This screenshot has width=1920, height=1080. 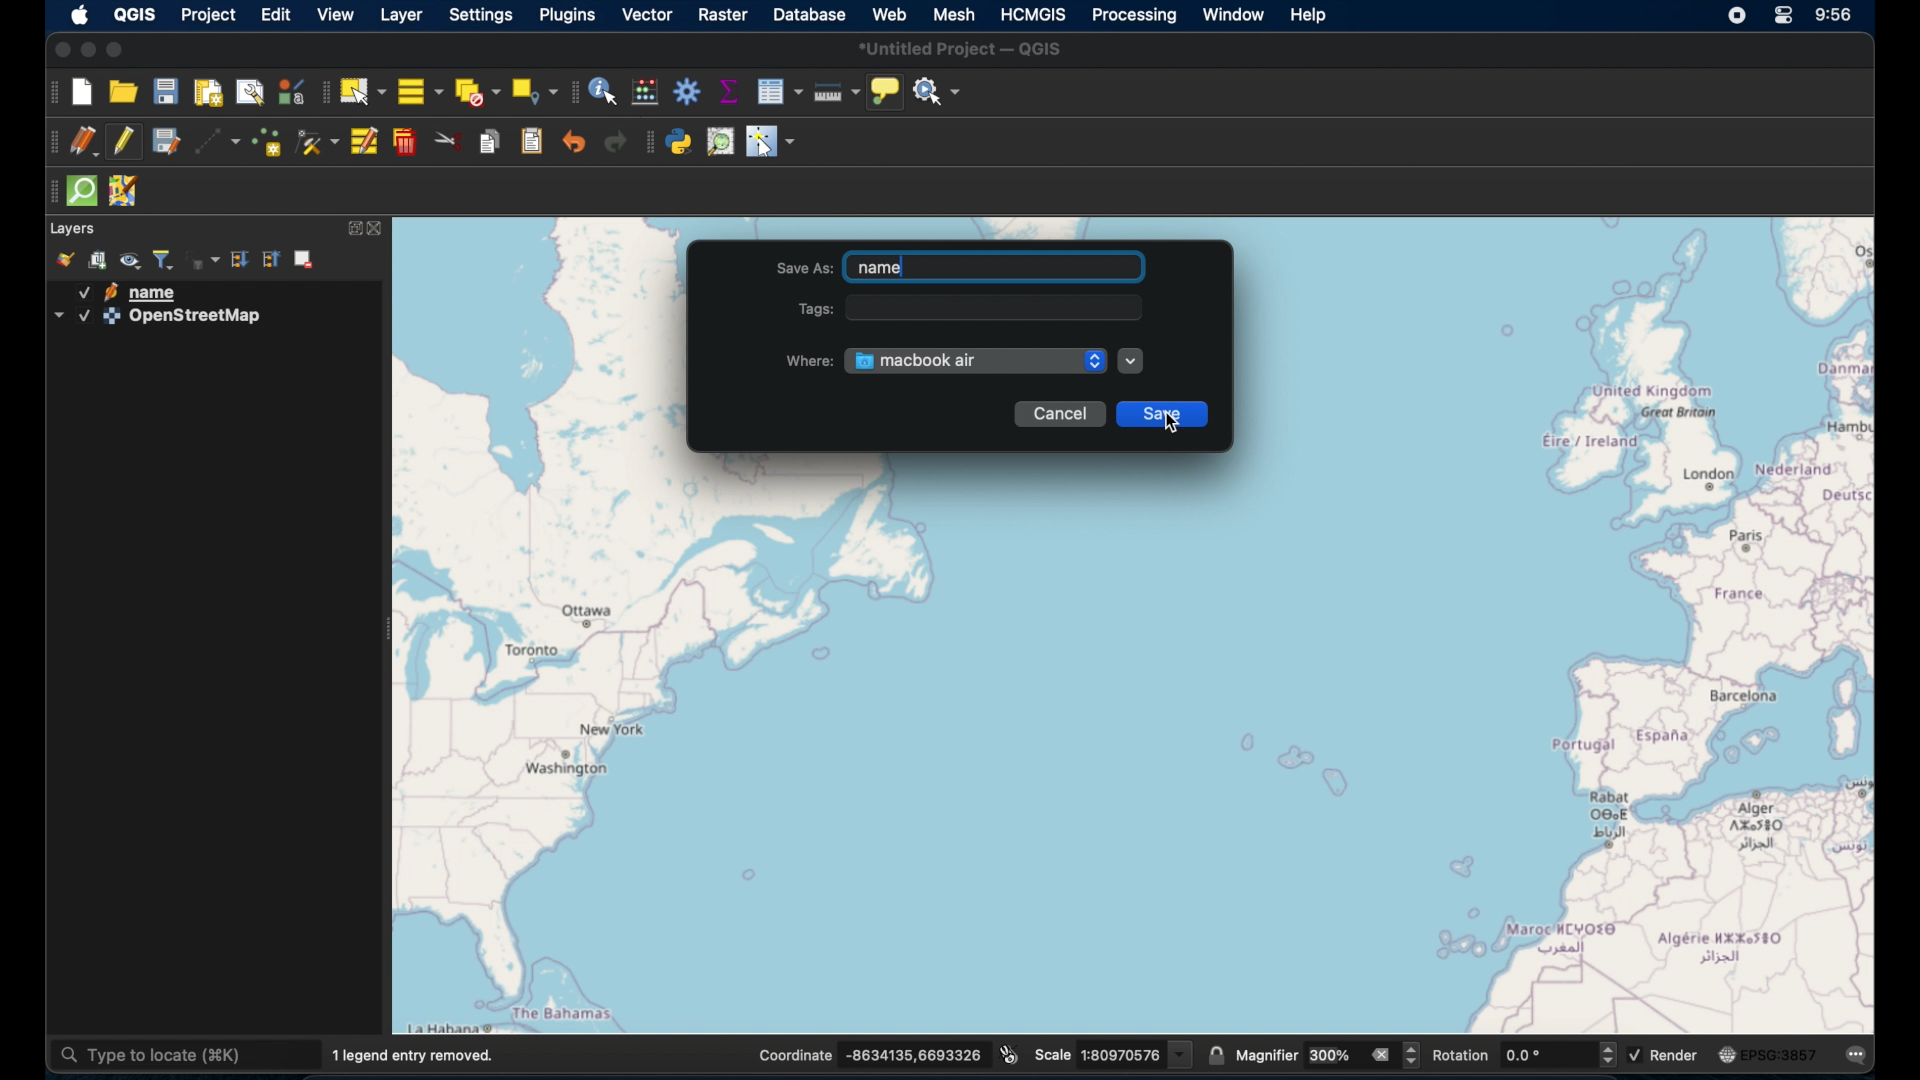 I want to click on window, so click(x=1232, y=14).